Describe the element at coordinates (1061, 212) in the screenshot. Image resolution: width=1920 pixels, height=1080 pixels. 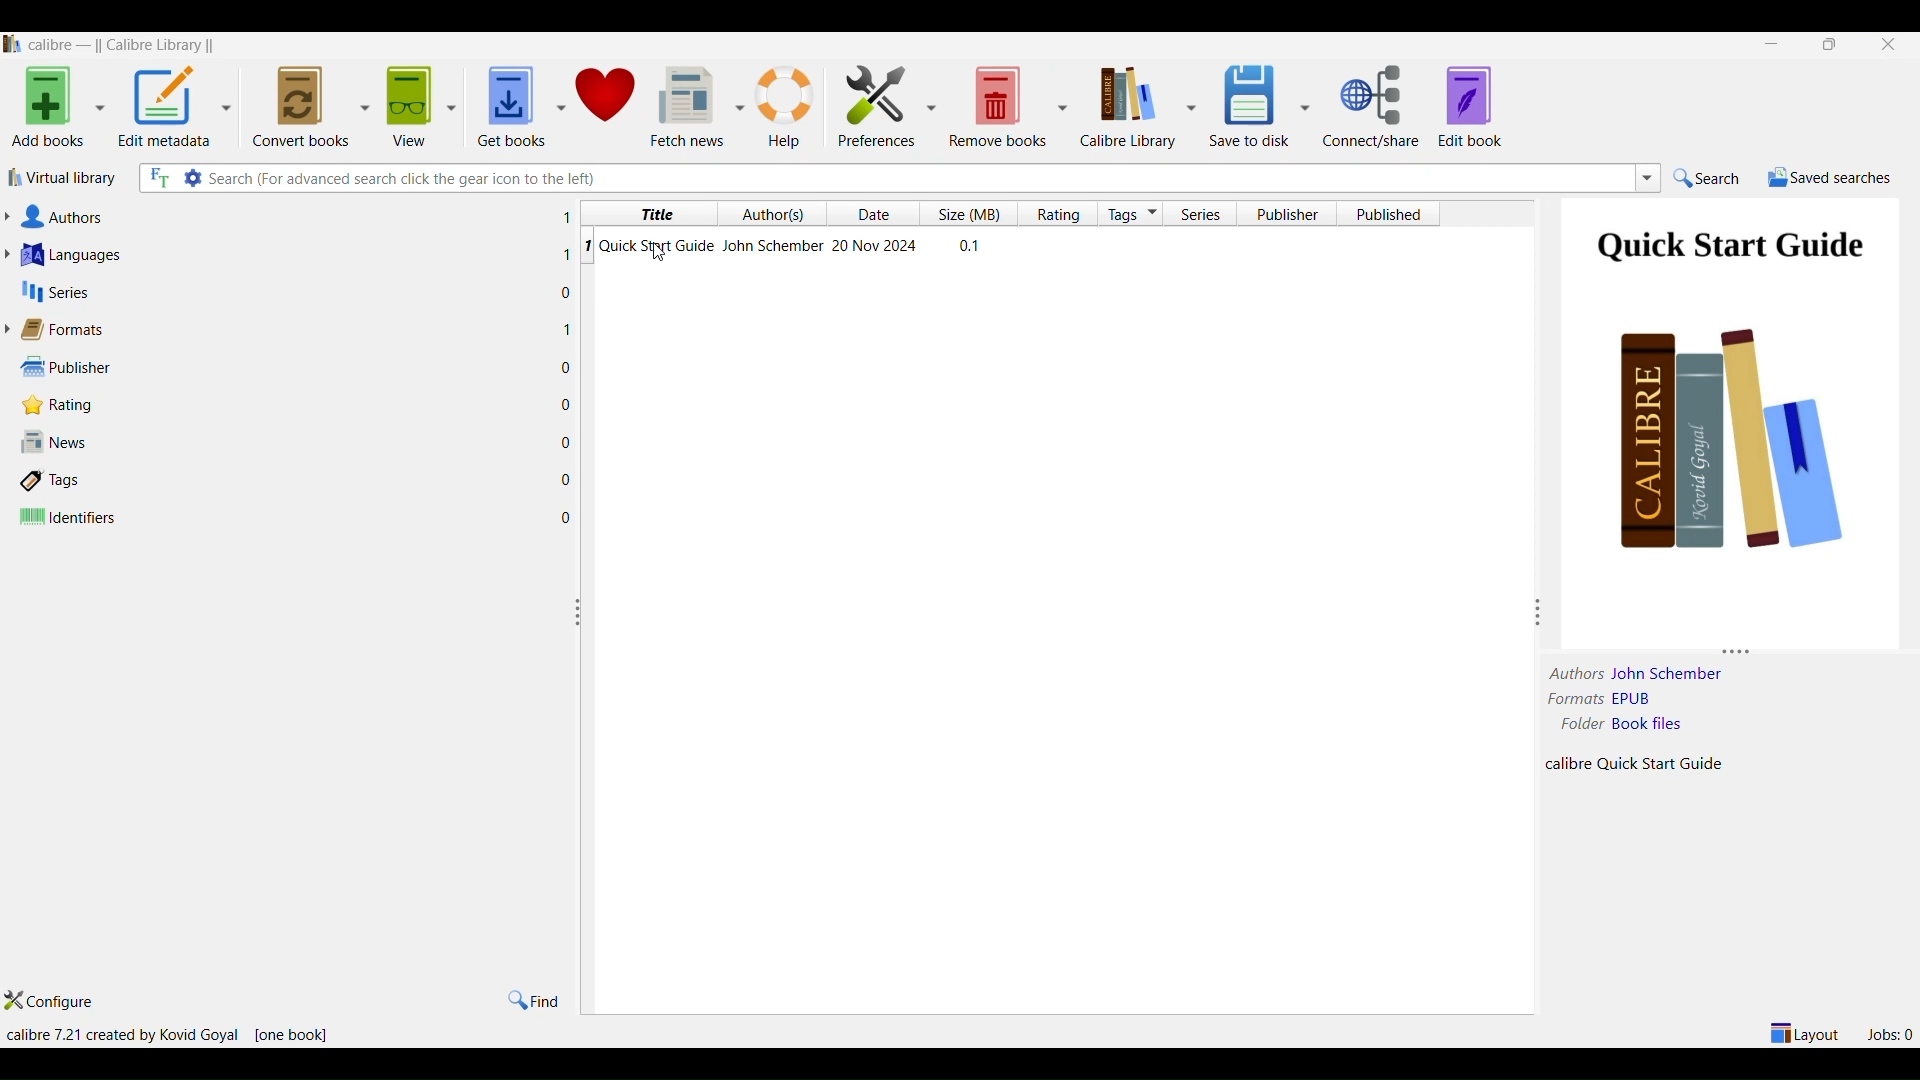
I see `ratings` at that location.